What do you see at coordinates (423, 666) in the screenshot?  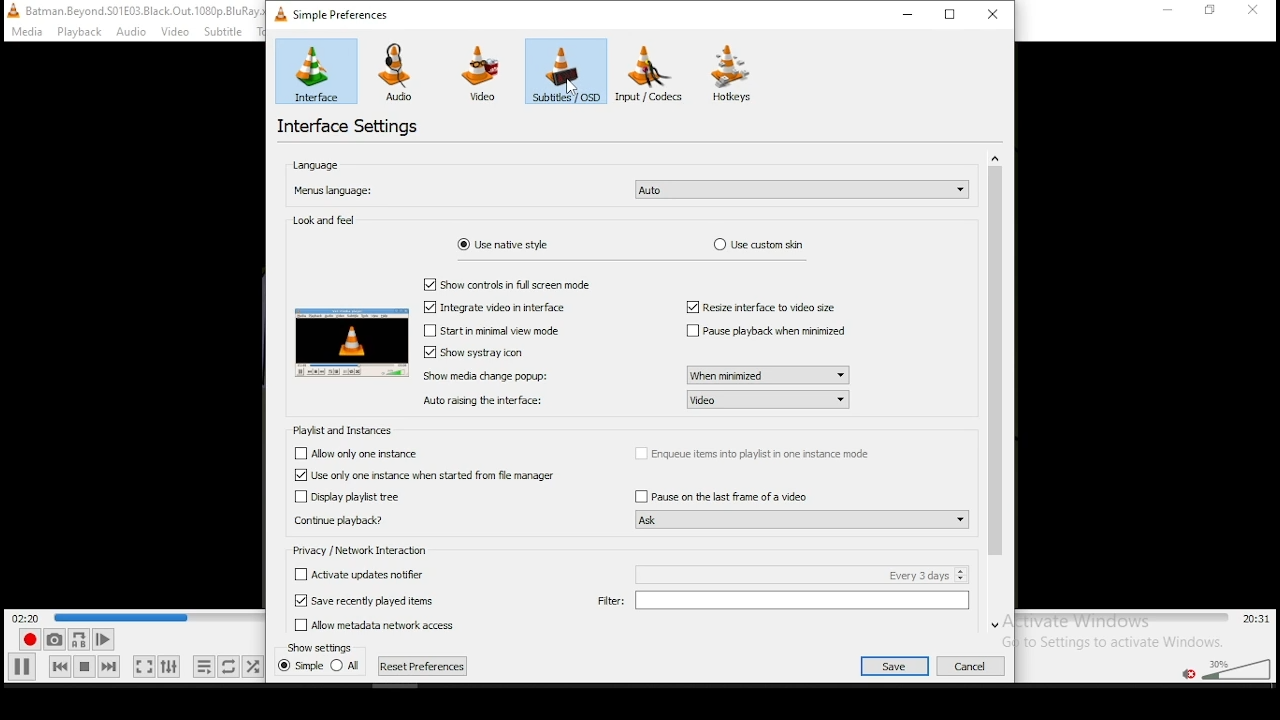 I see `reset preferences` at bounding box center [423, 666].